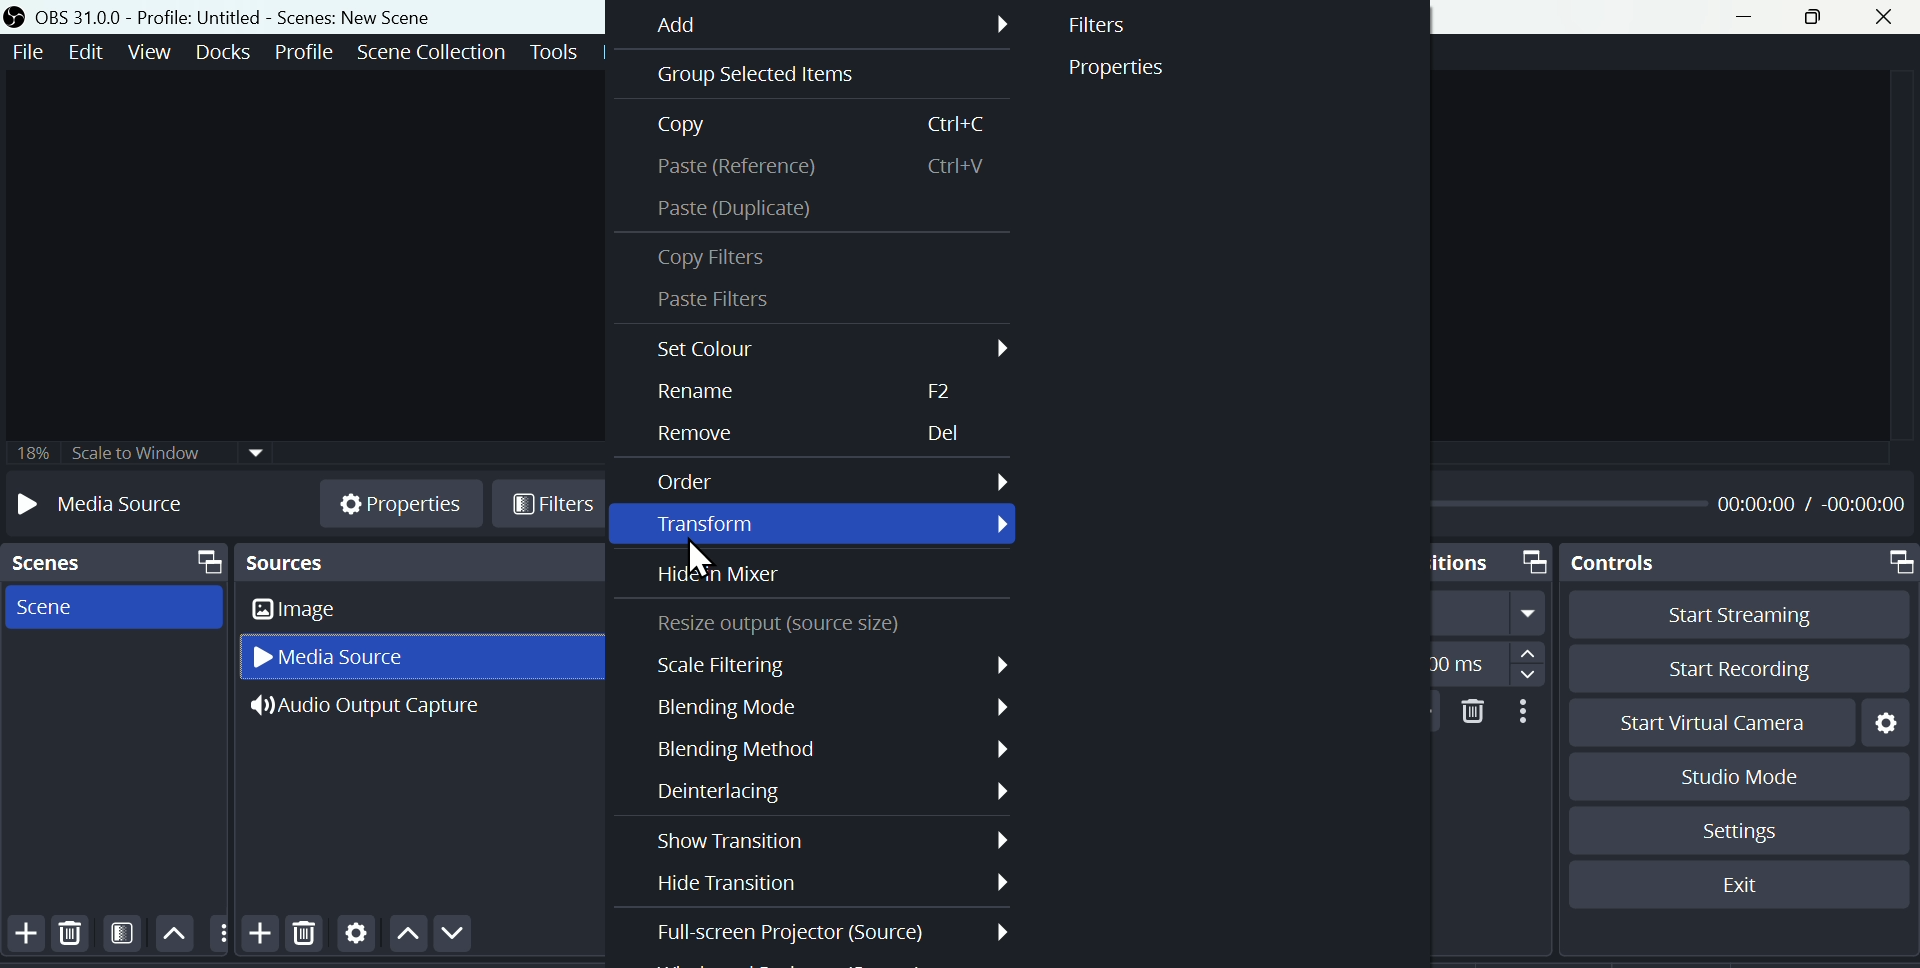  Describe the element at coordinates (828, 706) in the screenshot. I see `Blending mode` at that location.